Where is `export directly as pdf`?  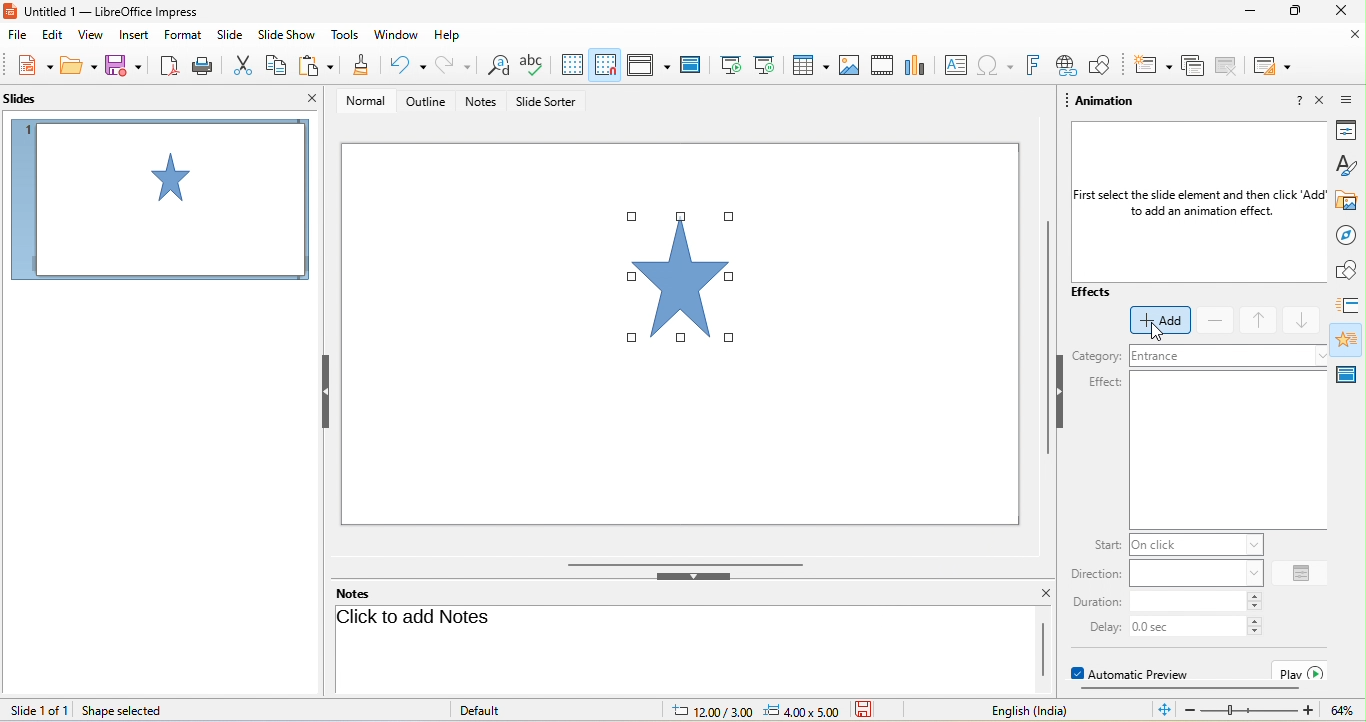
export directly as pdf is located at coordinates (166, 67).